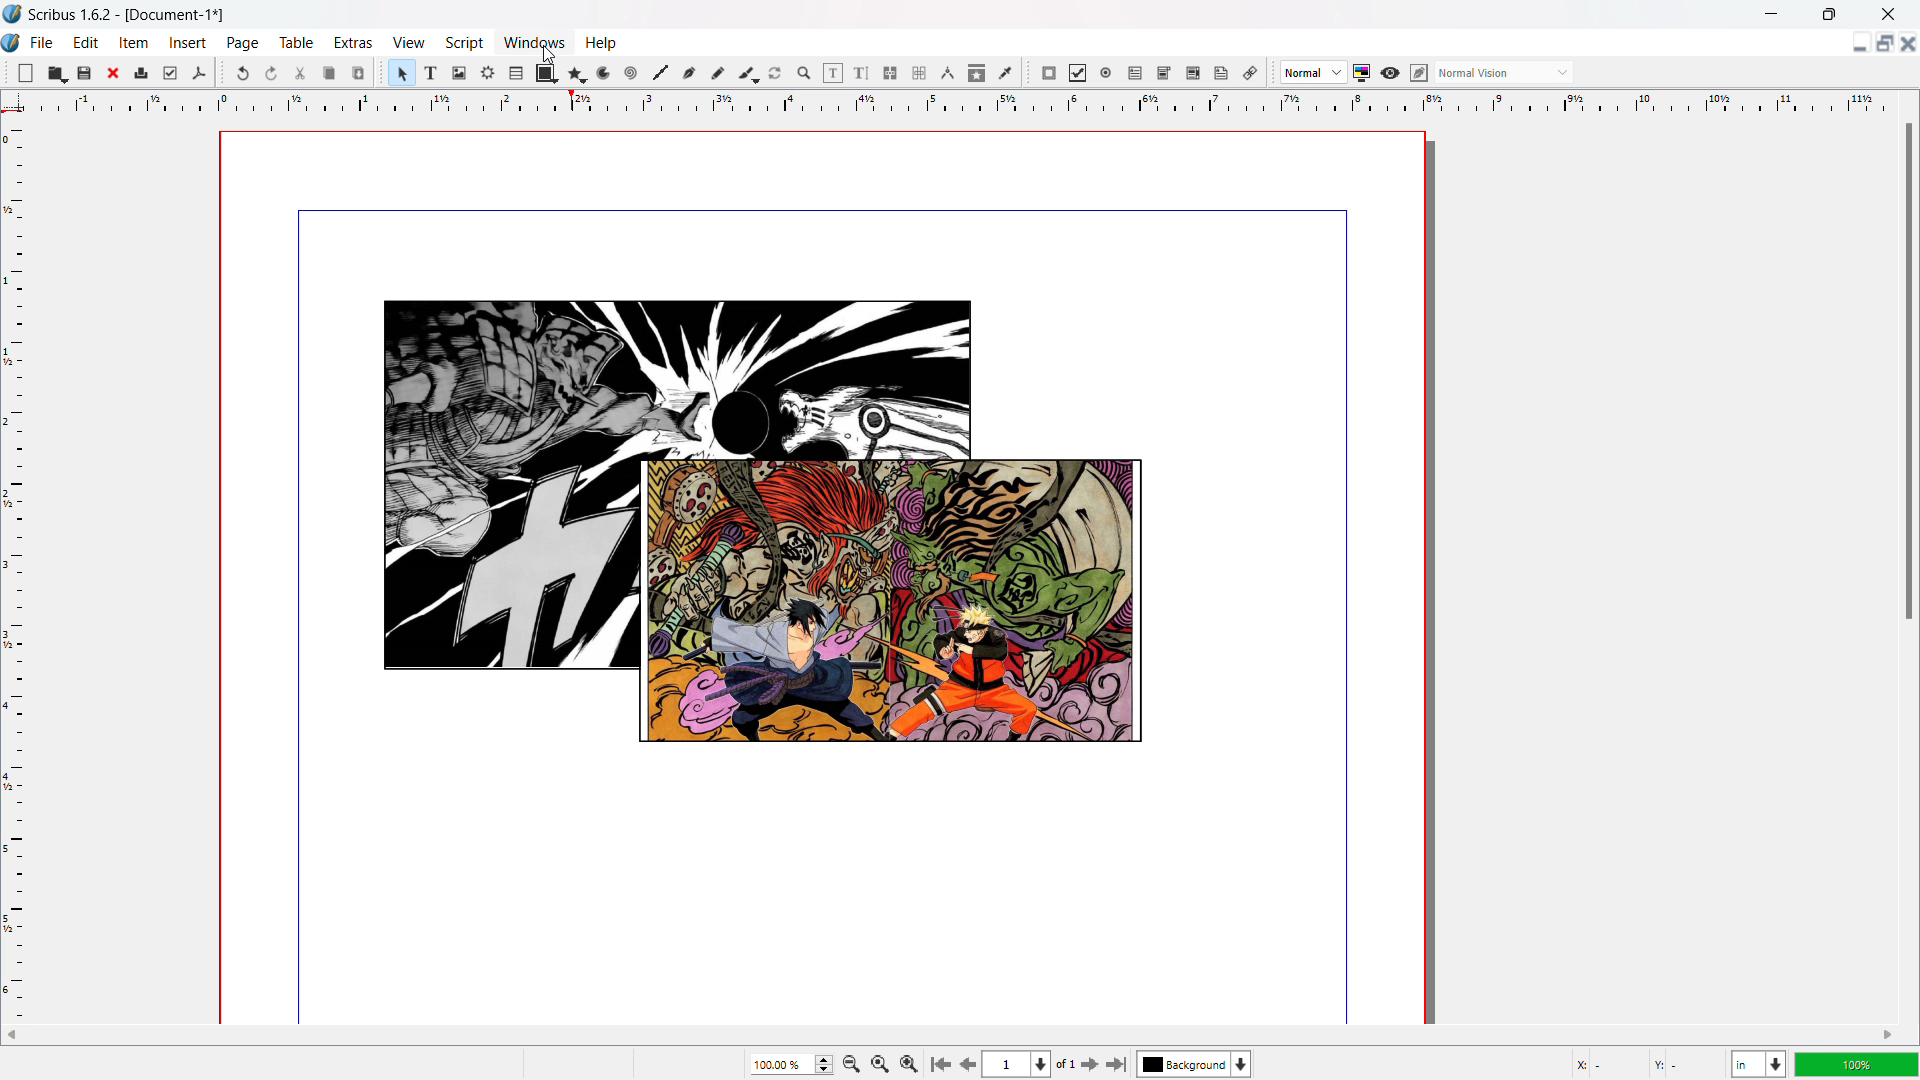 The height and width of the screenshot is (1080, 1920). What do you see at coordinates (633, 73) in the screenshot?
I see `line` at bounding box center [633, 73].